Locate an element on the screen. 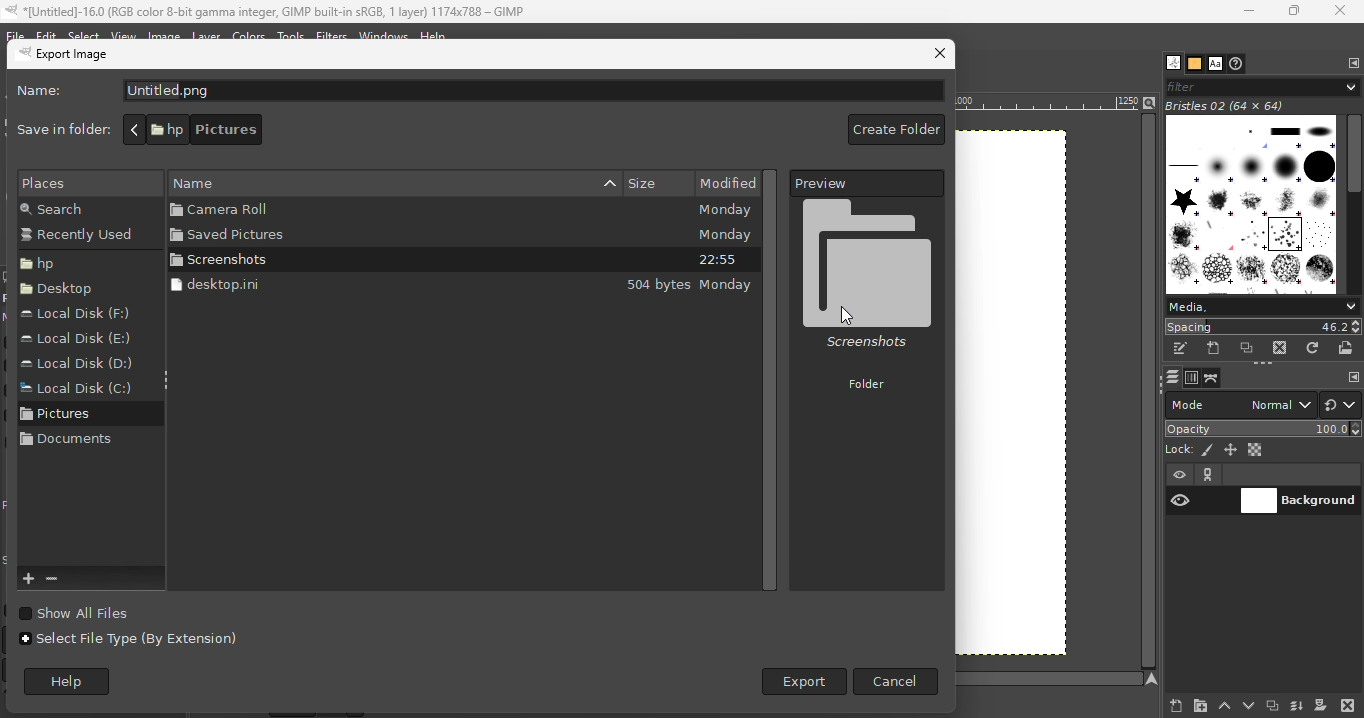 The height and width of the screenshot is (718, 1364). Minimize is located at coordinates (1244, 11).